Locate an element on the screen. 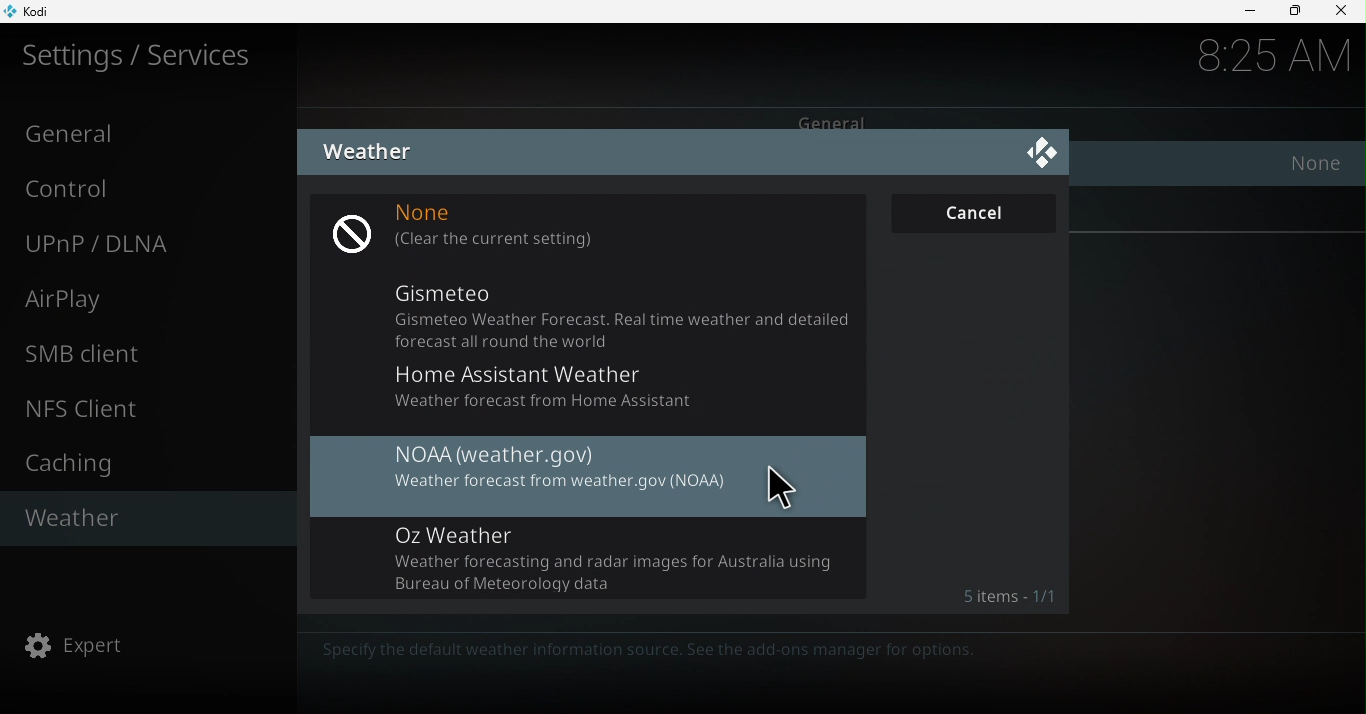 The width and height of the screenshot is (1366, 714). Caching is located at coordinates (141, 463).